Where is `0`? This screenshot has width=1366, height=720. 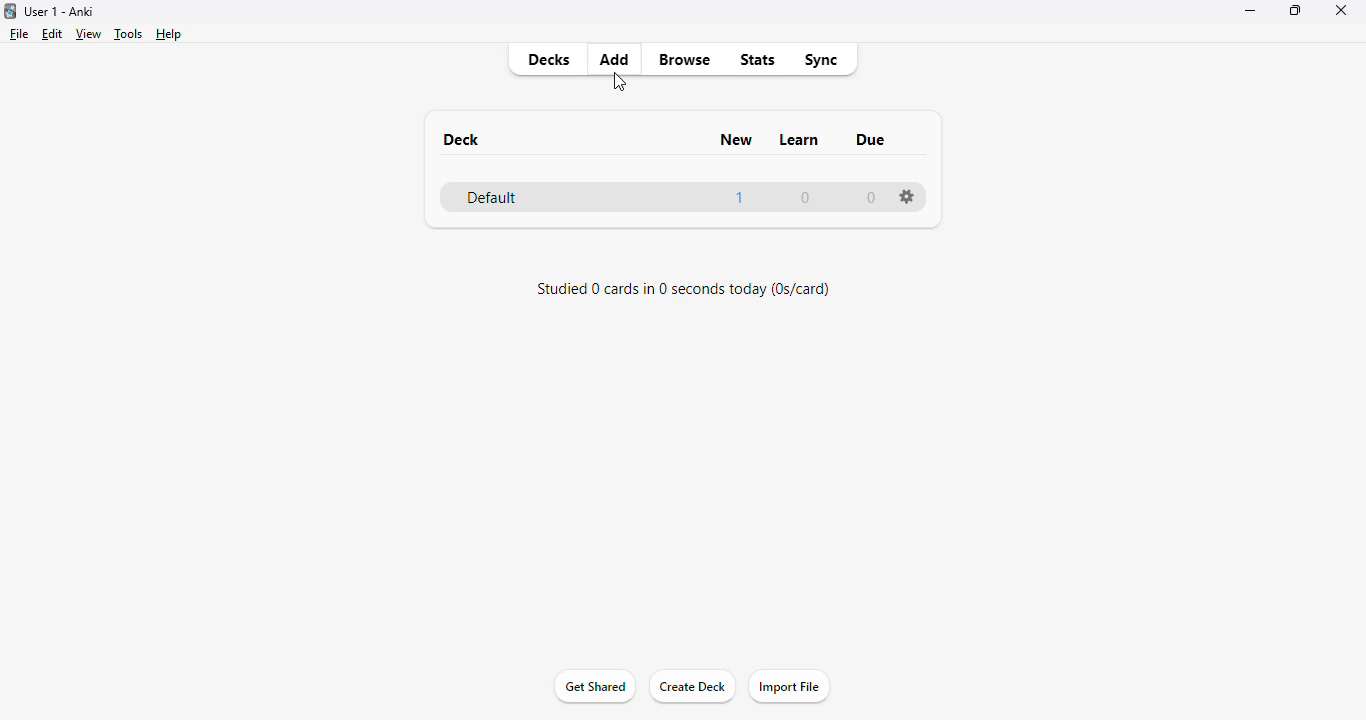 0 is located at coordinates (807, 199).